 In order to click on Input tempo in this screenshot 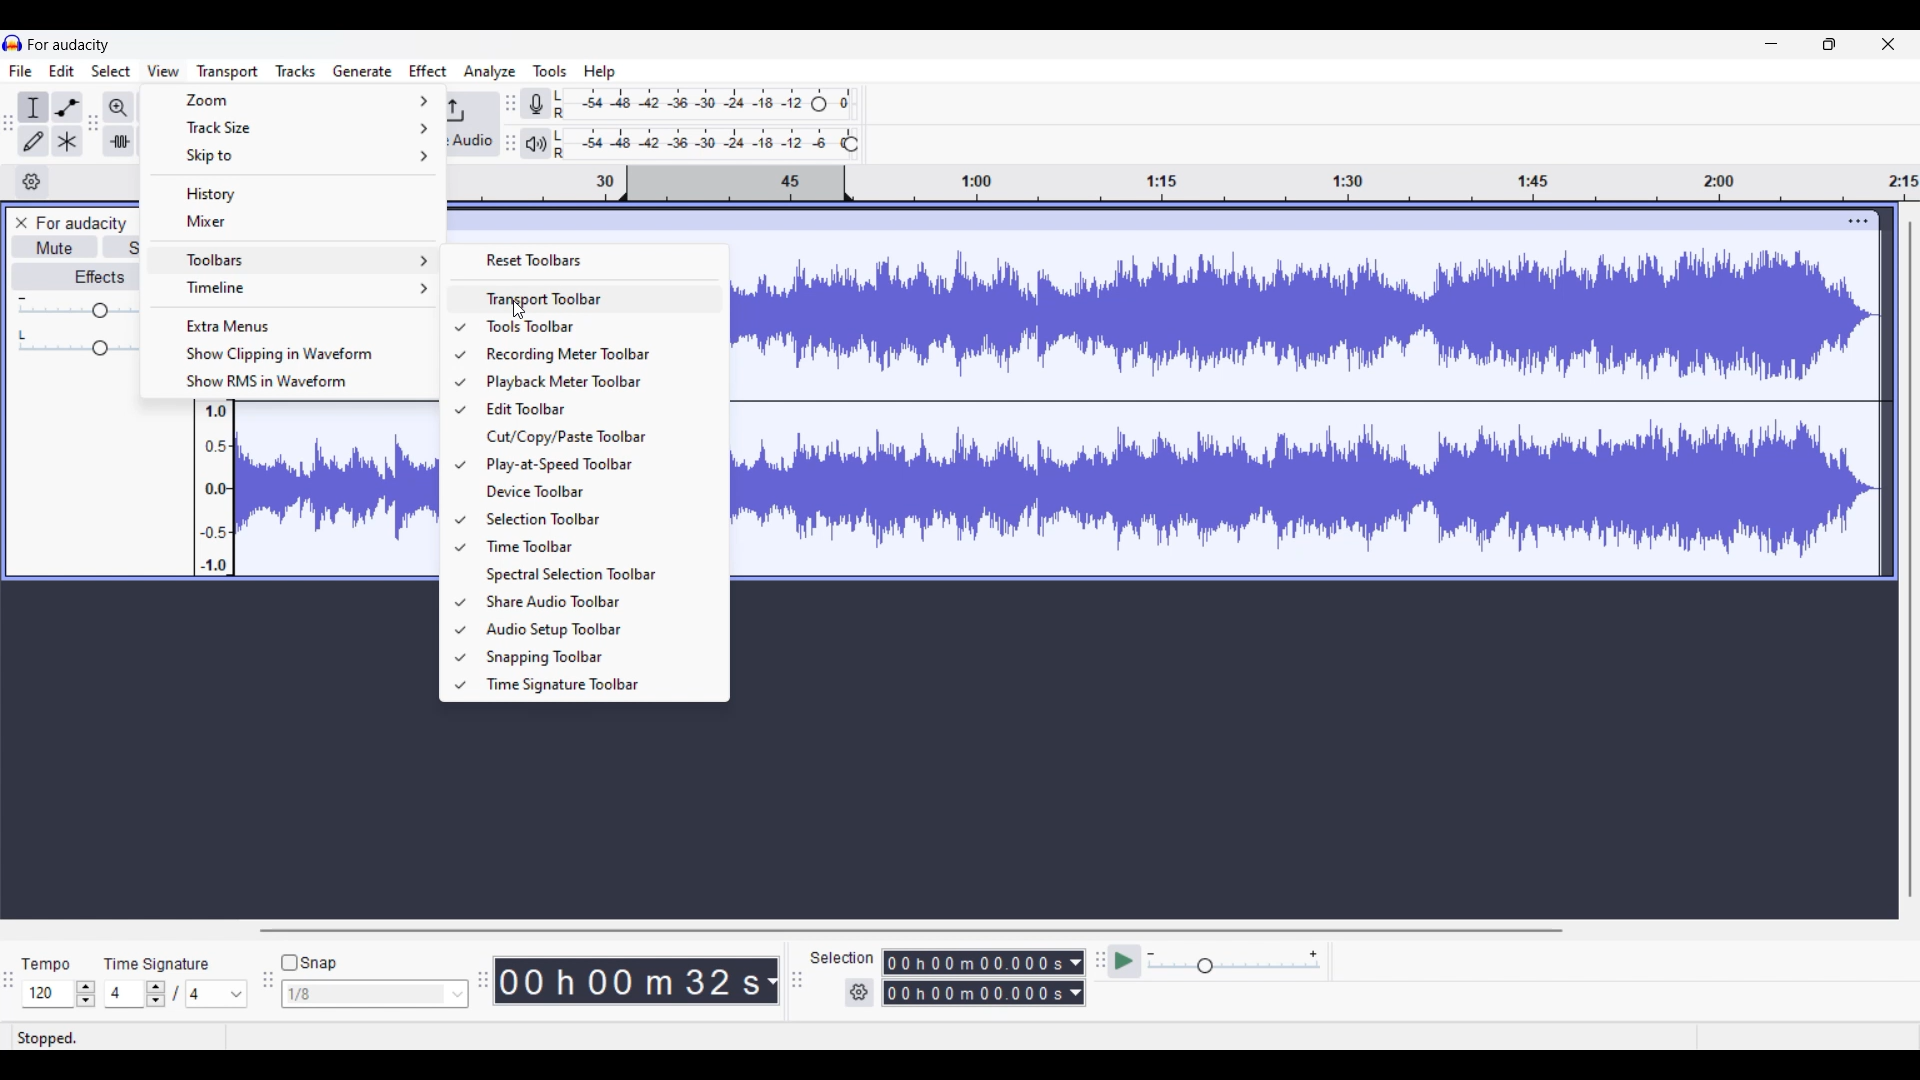, I will do `click(46, 993)`.